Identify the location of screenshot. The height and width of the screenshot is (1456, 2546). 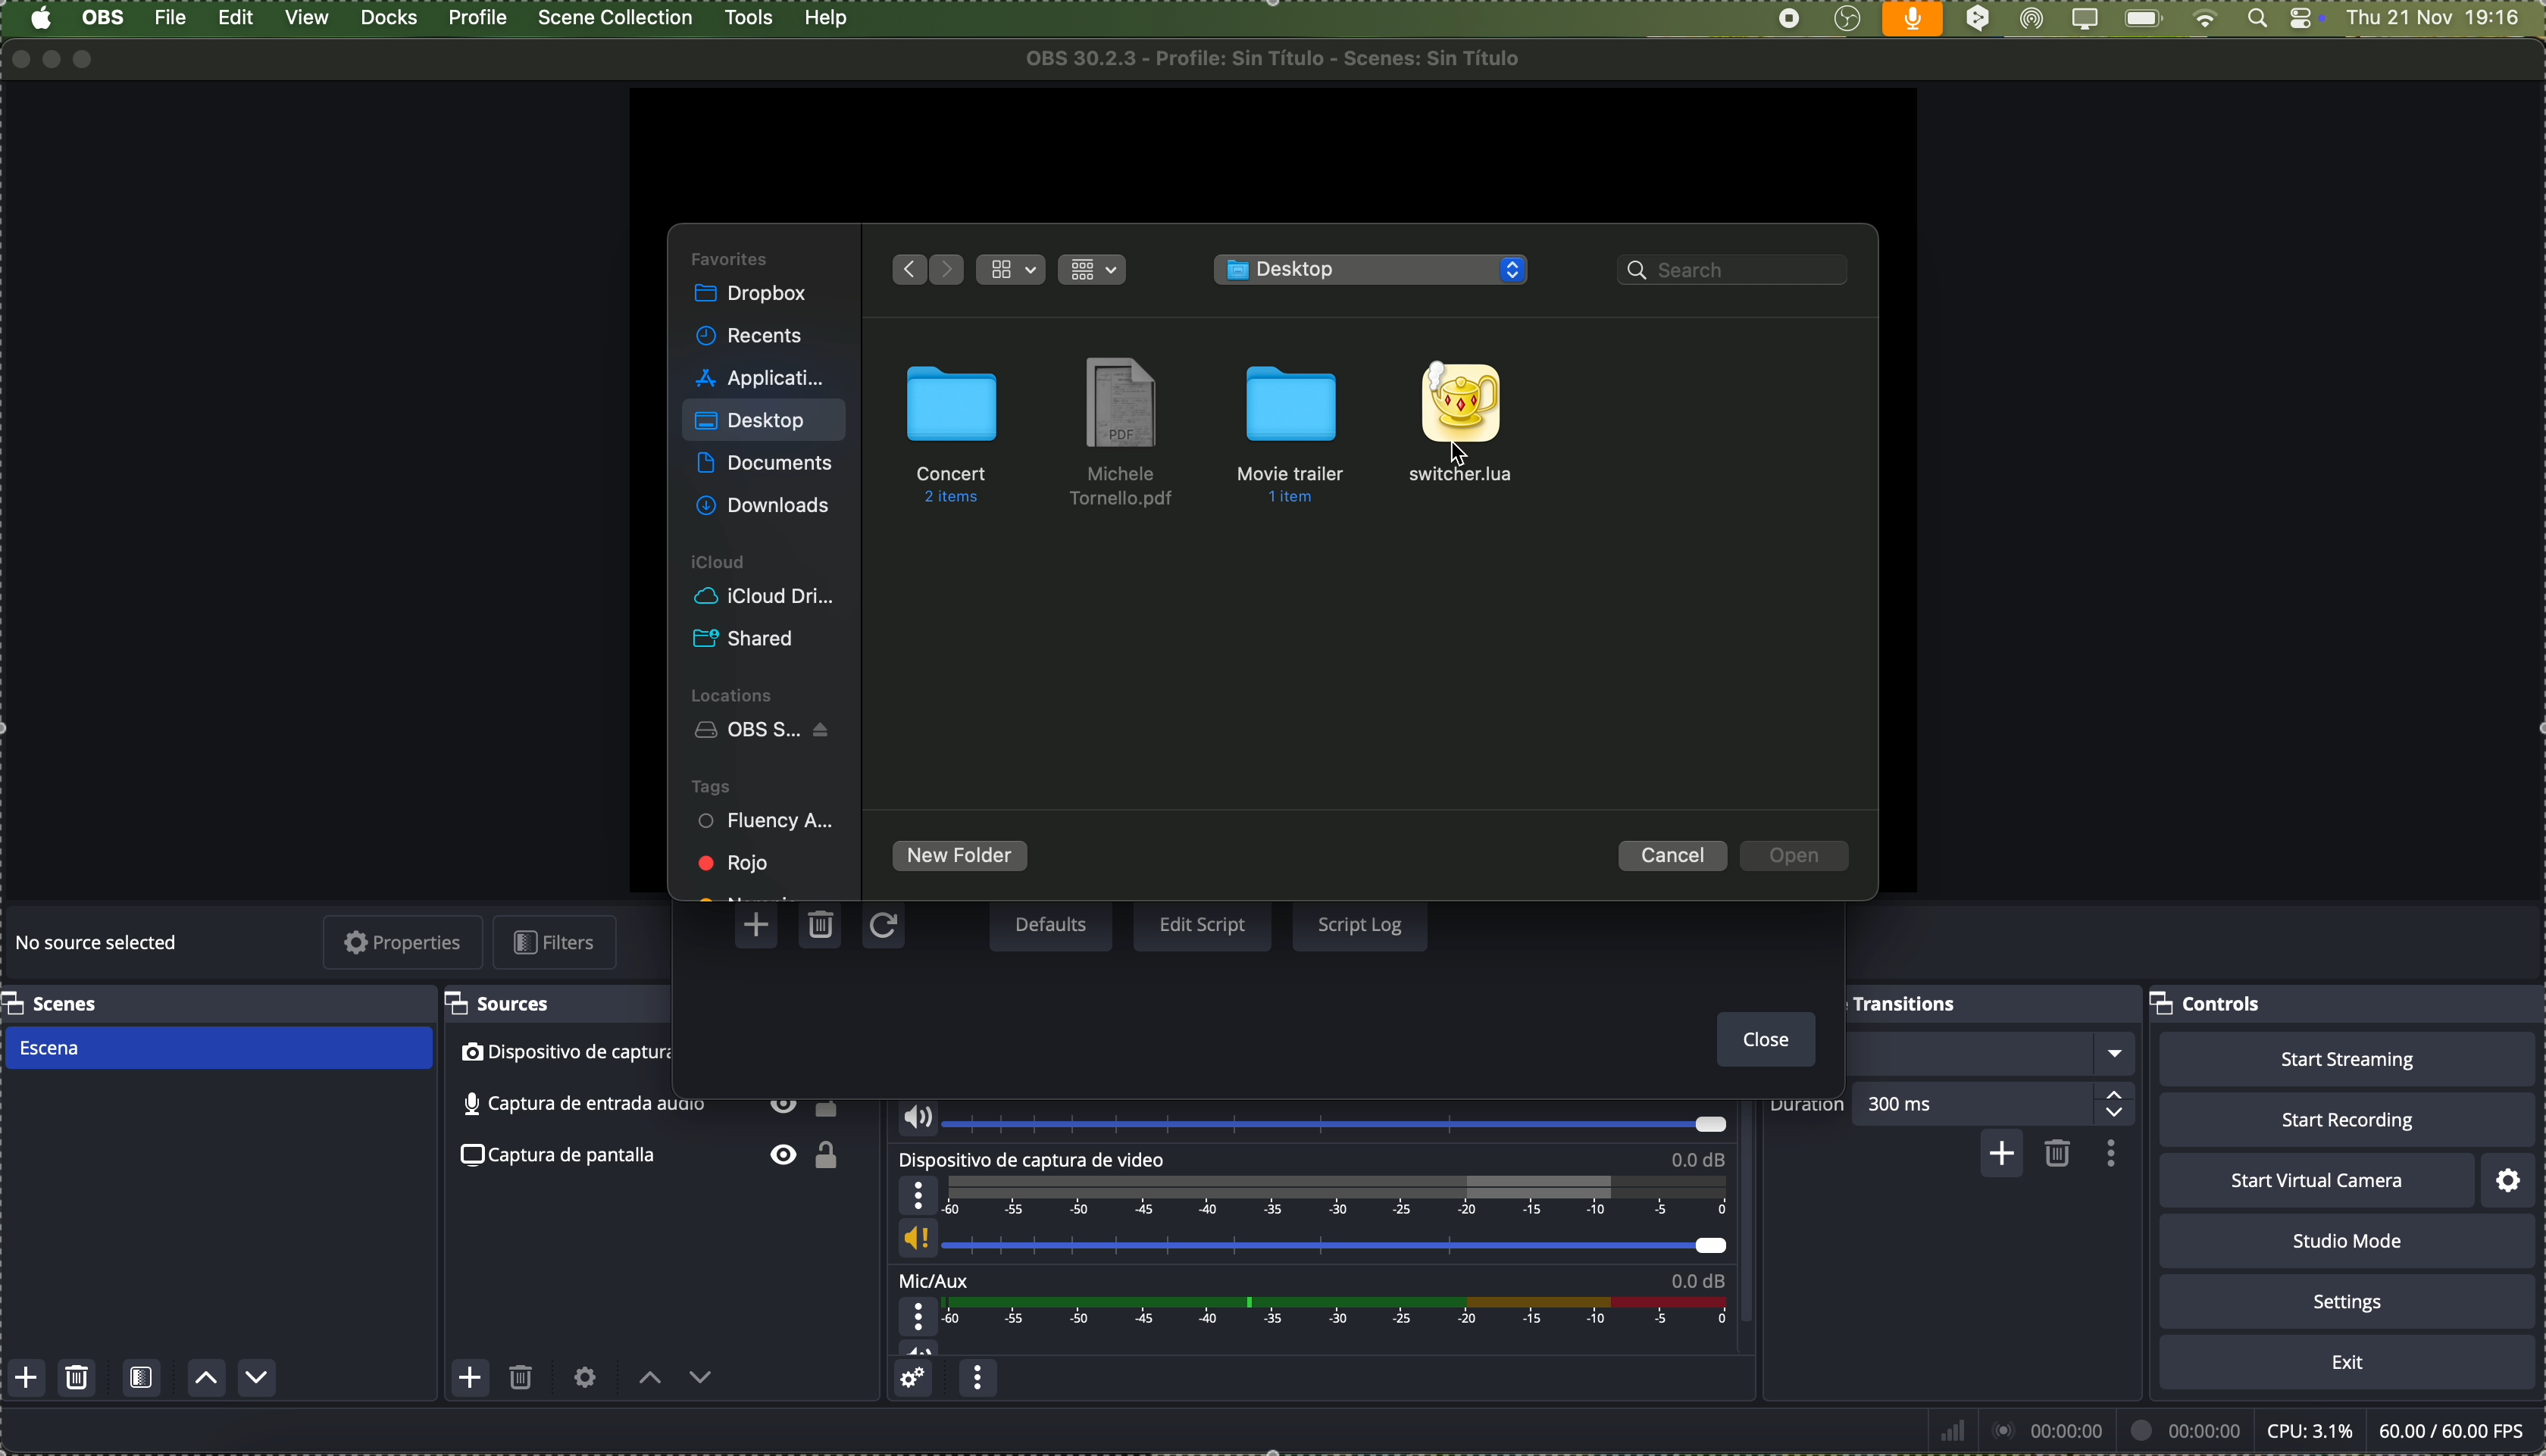
(657, 1158).